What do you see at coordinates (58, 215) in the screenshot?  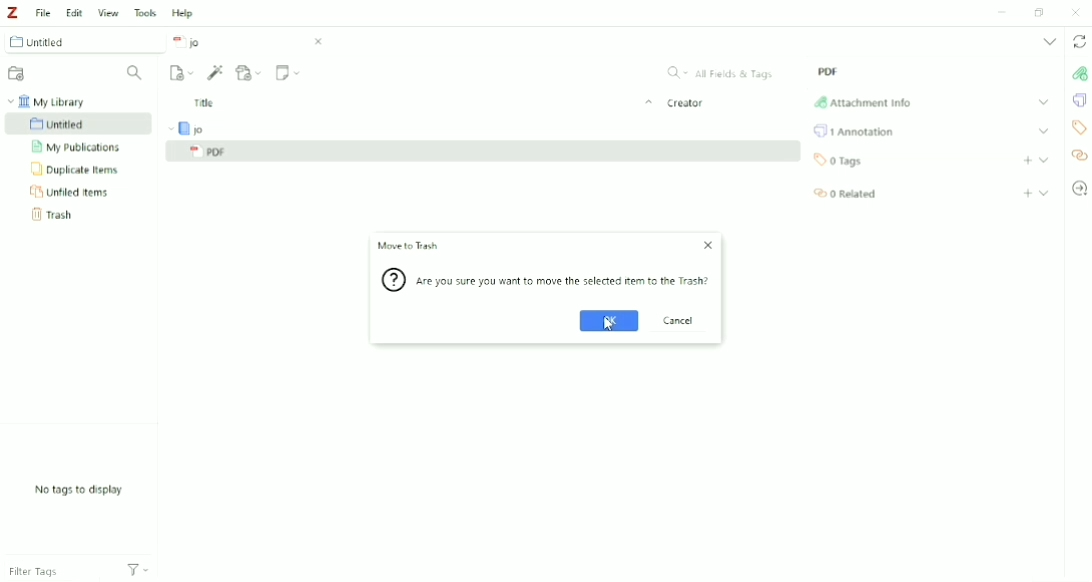 I see `Trash` at bounding box center [58, 215].